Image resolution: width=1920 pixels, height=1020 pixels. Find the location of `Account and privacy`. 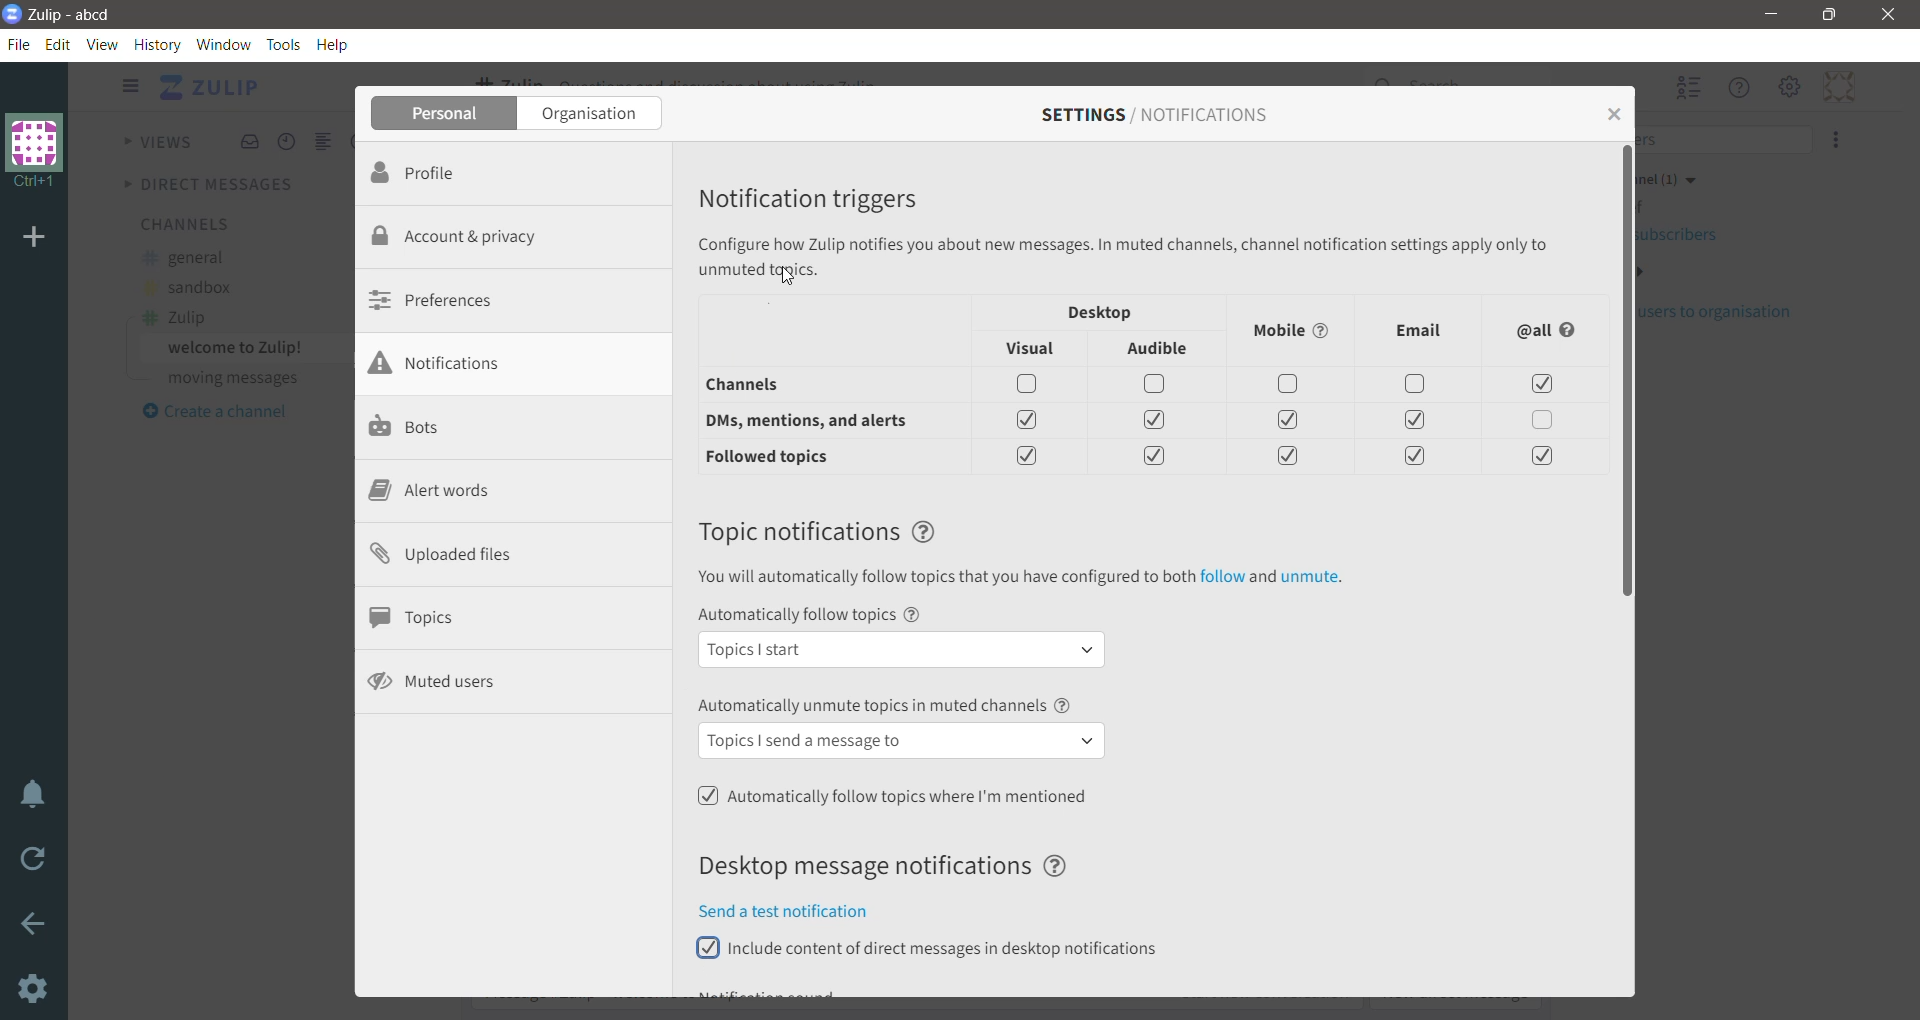

Account and privacy is located at coordinates (470, 235).